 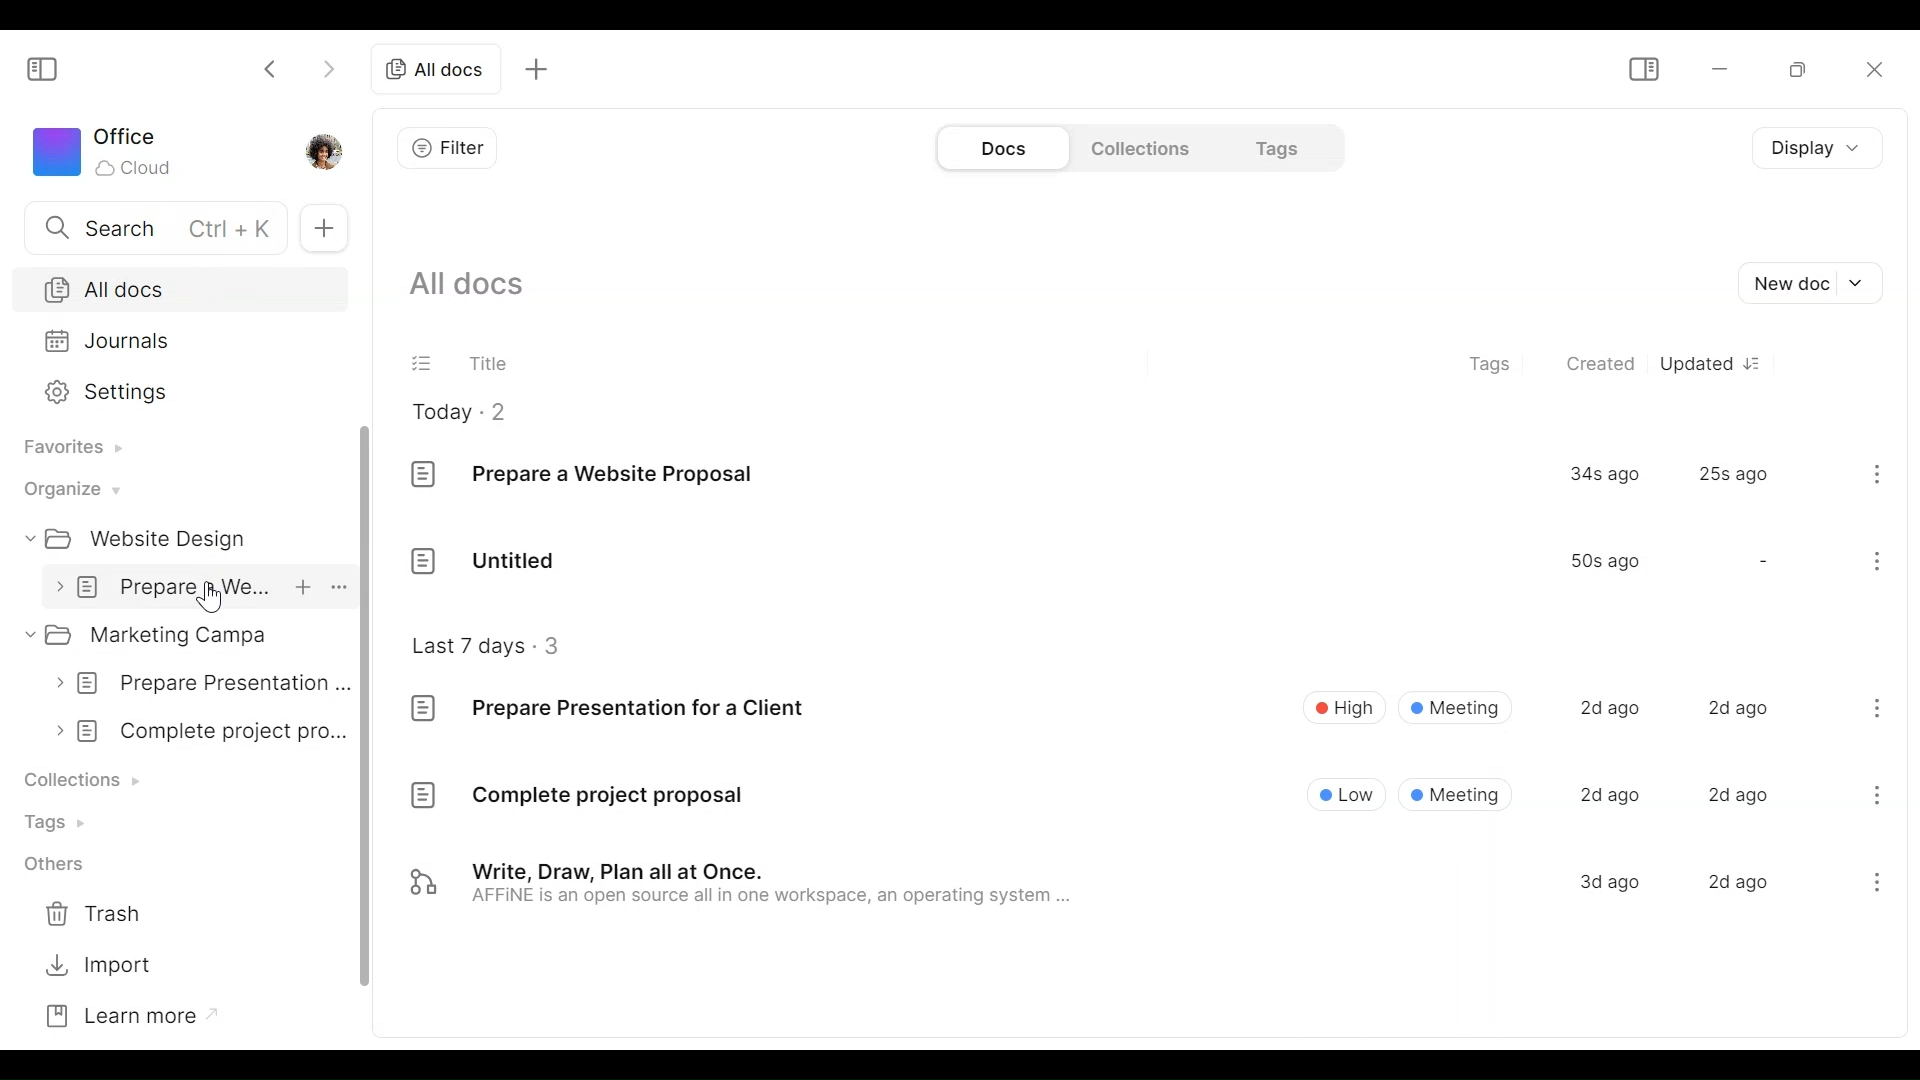 What do you see at coordinates (446, 147) in the screenshot?
I see `Filter` at bounding box center [446, 147].